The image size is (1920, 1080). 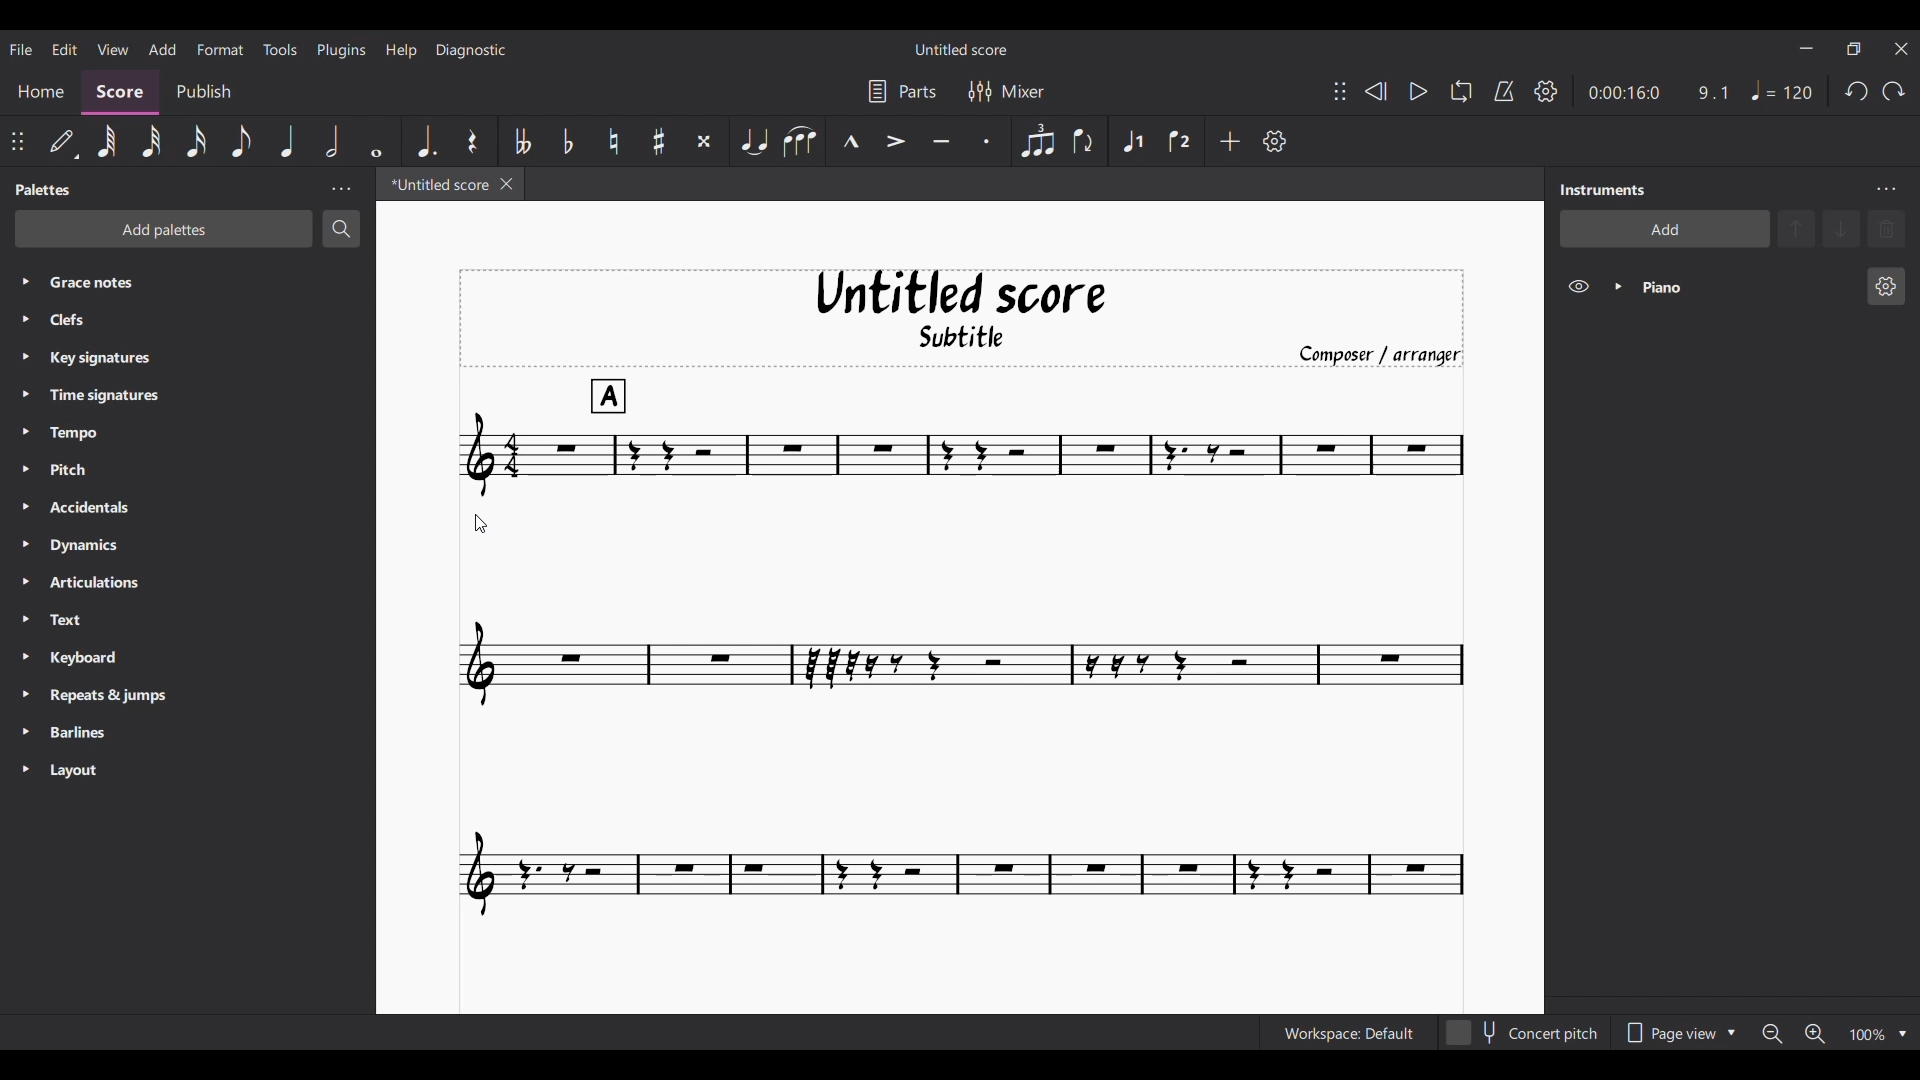 I want to click on Redo, so click(x=1893, y=91).